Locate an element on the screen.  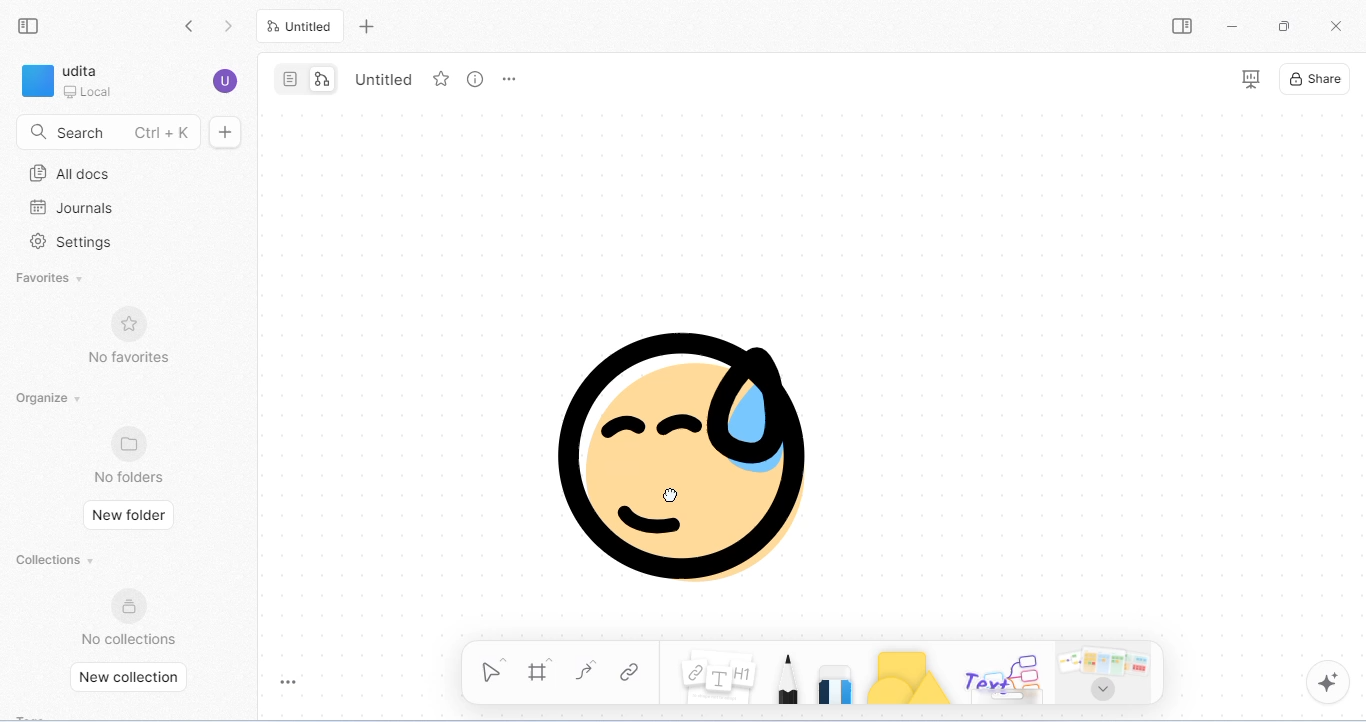
notes is located at coordinates (719, 674).